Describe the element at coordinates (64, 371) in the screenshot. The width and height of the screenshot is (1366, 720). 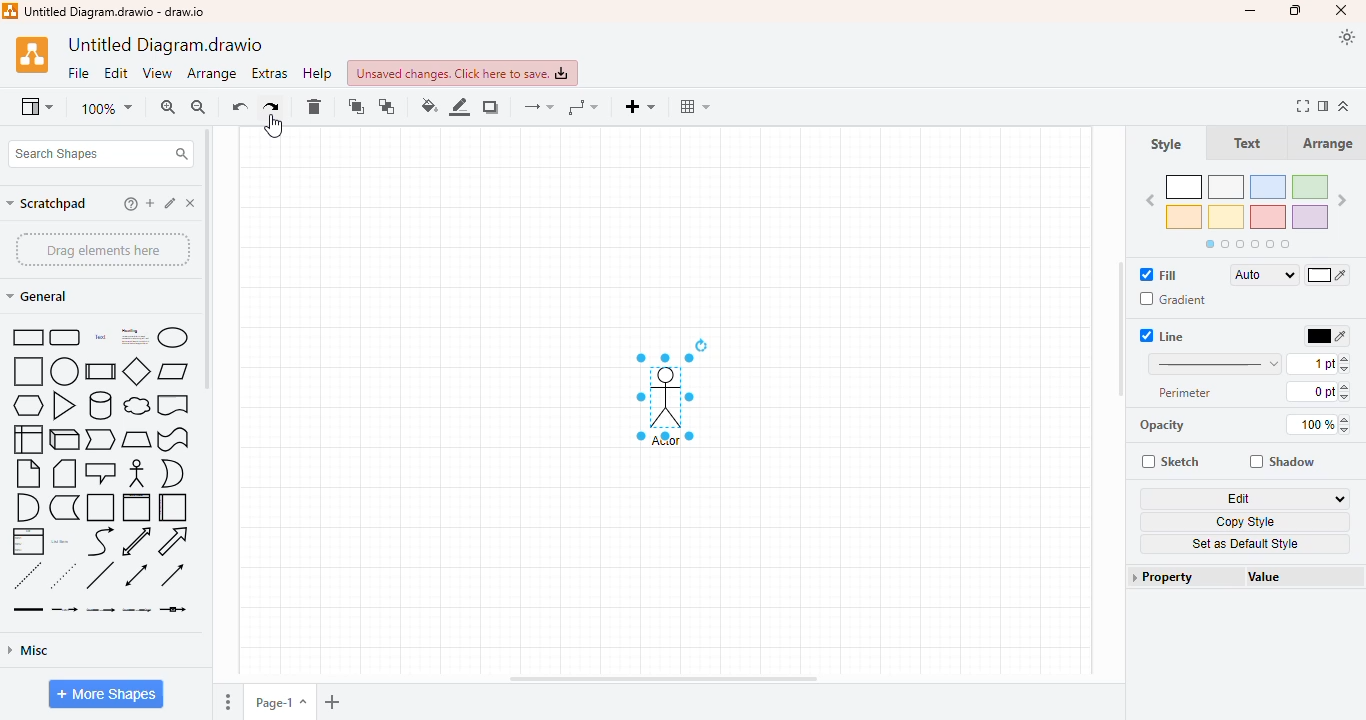
I see `circle` at that location.